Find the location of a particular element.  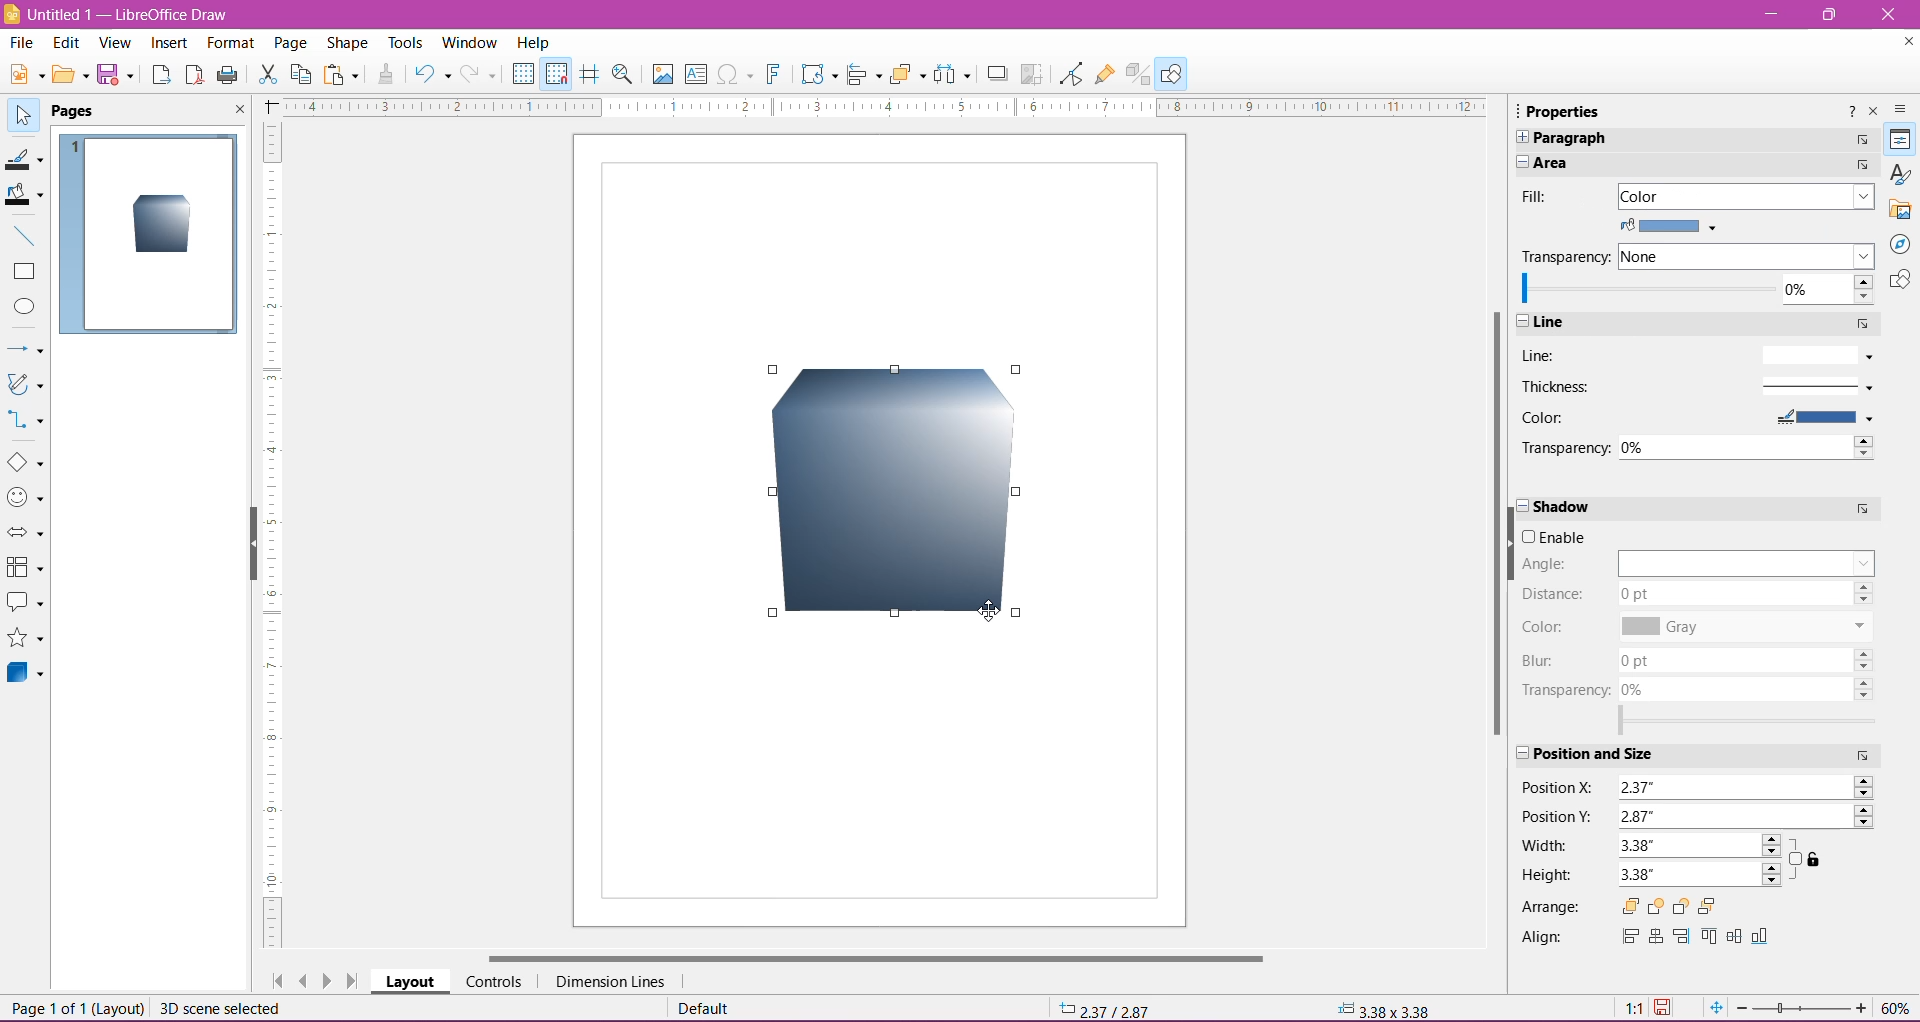

Ruler is located at coordinates (877, 107).